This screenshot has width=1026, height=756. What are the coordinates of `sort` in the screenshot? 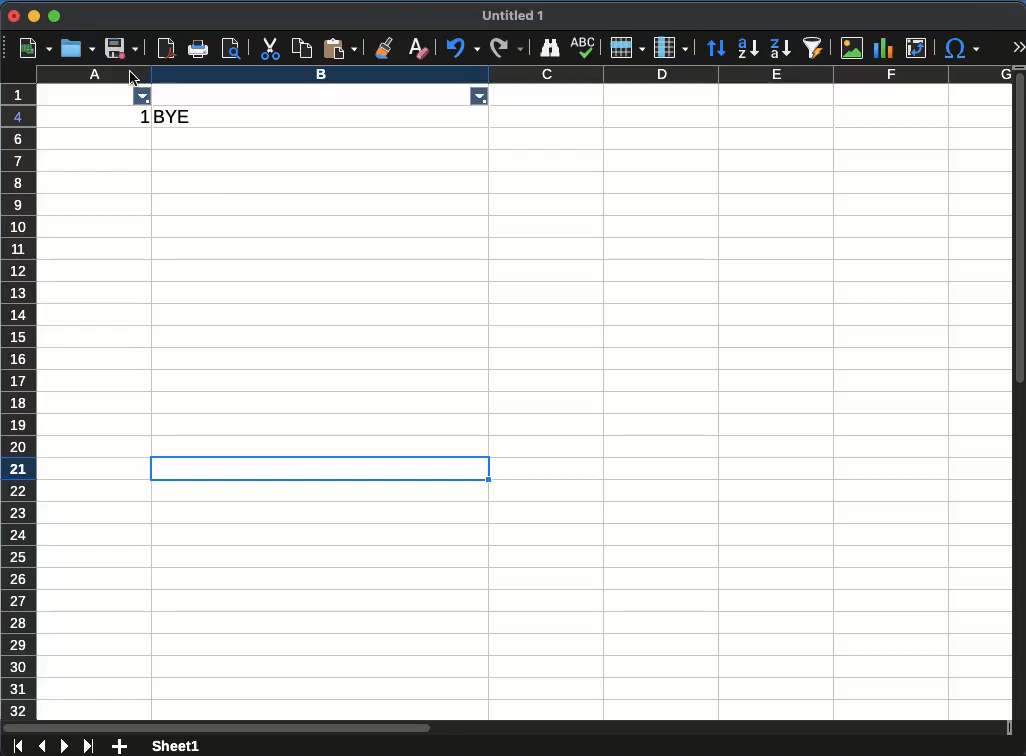 It's located at (717, 50).